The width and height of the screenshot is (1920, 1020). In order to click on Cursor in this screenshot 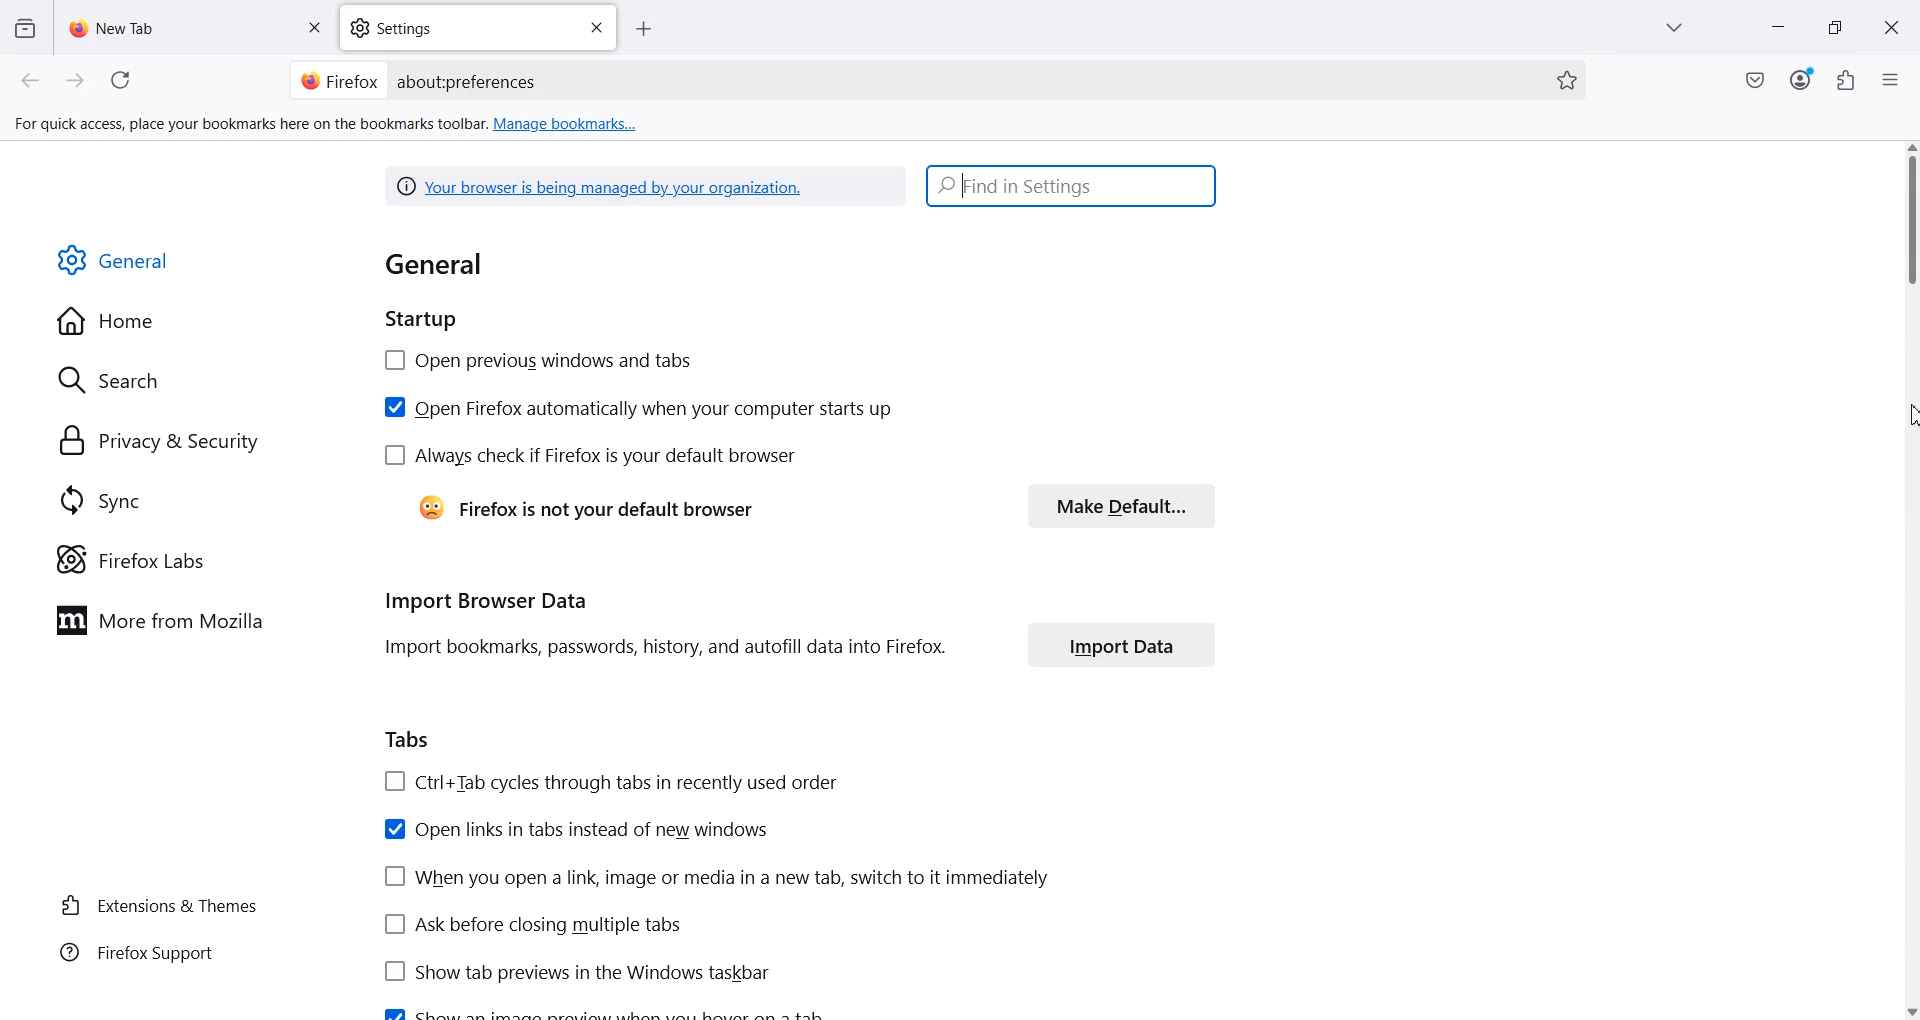, I will do `click(1903, 415)`.